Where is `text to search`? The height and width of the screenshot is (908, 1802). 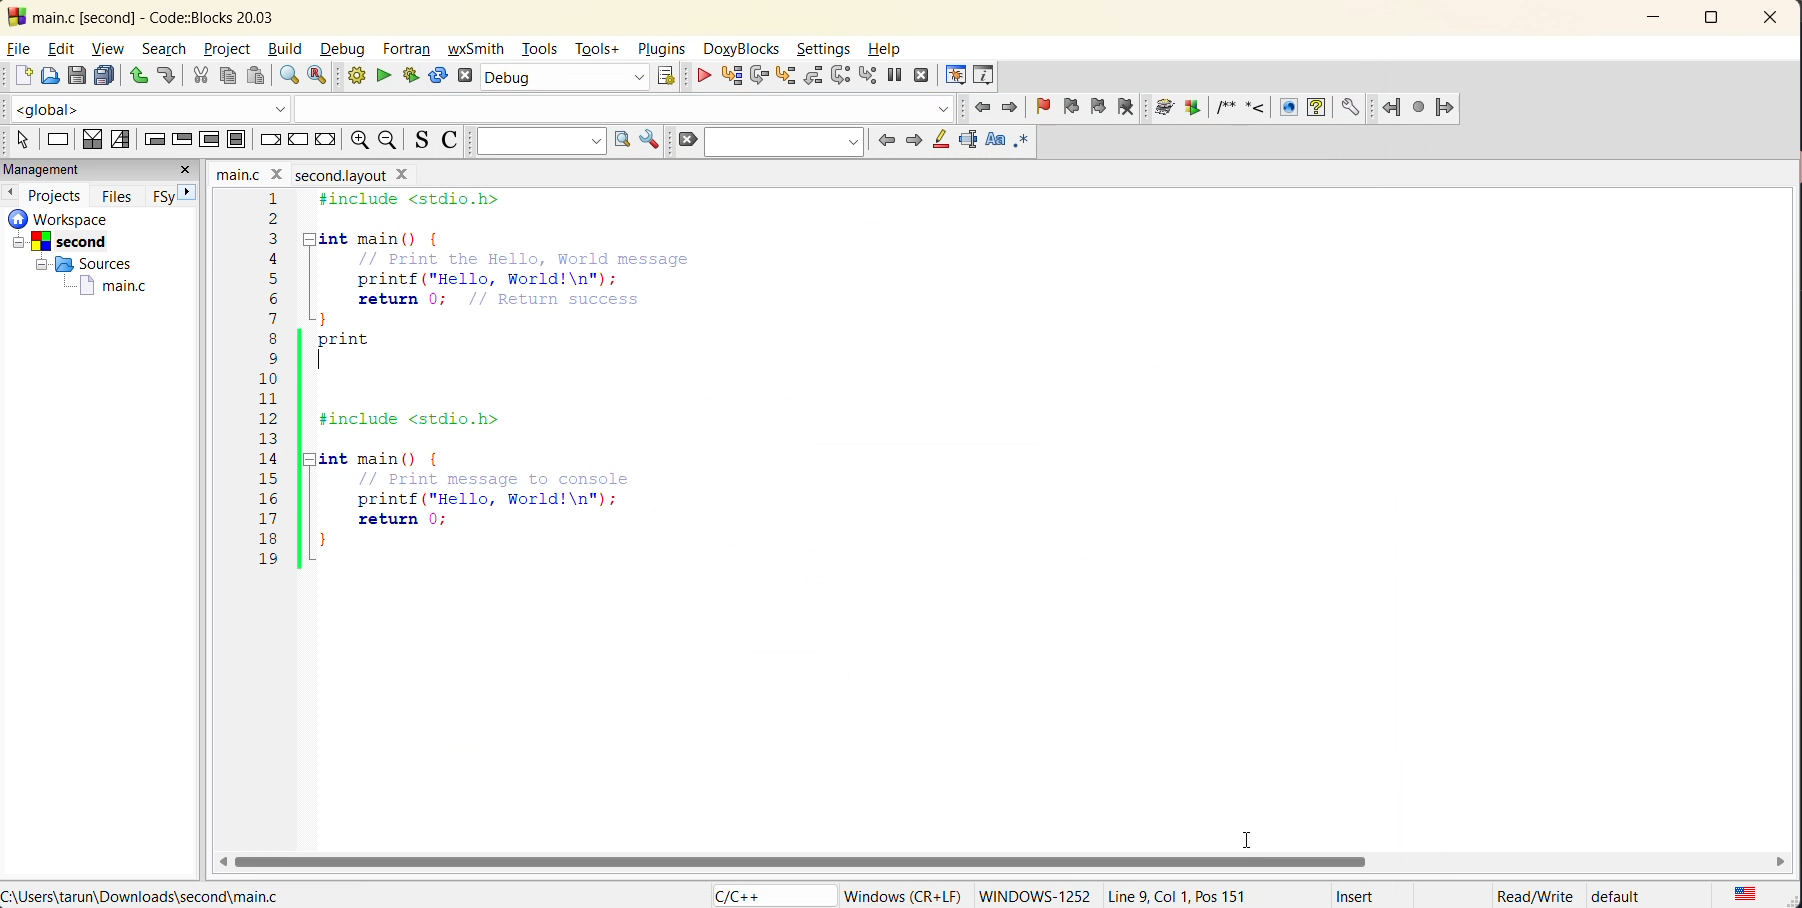
text to search is located at coordinates (539, 141).